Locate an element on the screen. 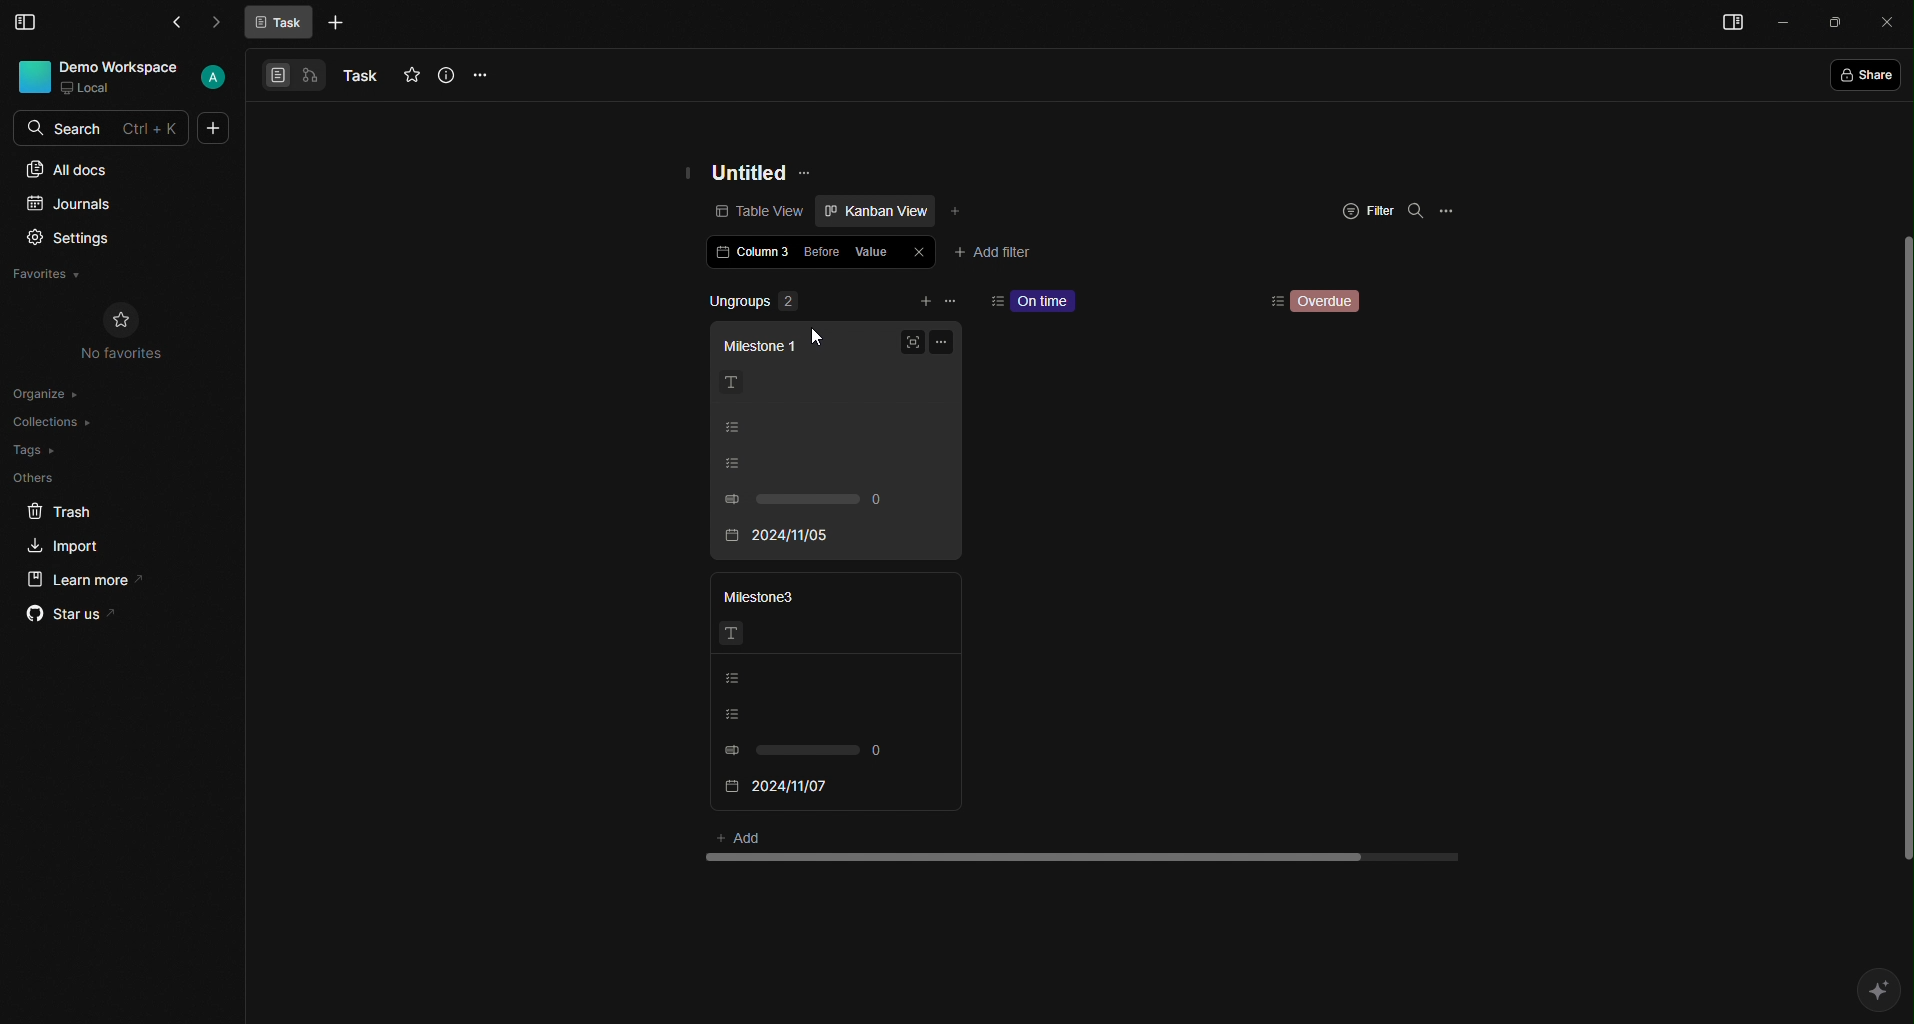 The height and width of the screenshot is (1024, 1914). Listing is located at coordinates (780, 678).